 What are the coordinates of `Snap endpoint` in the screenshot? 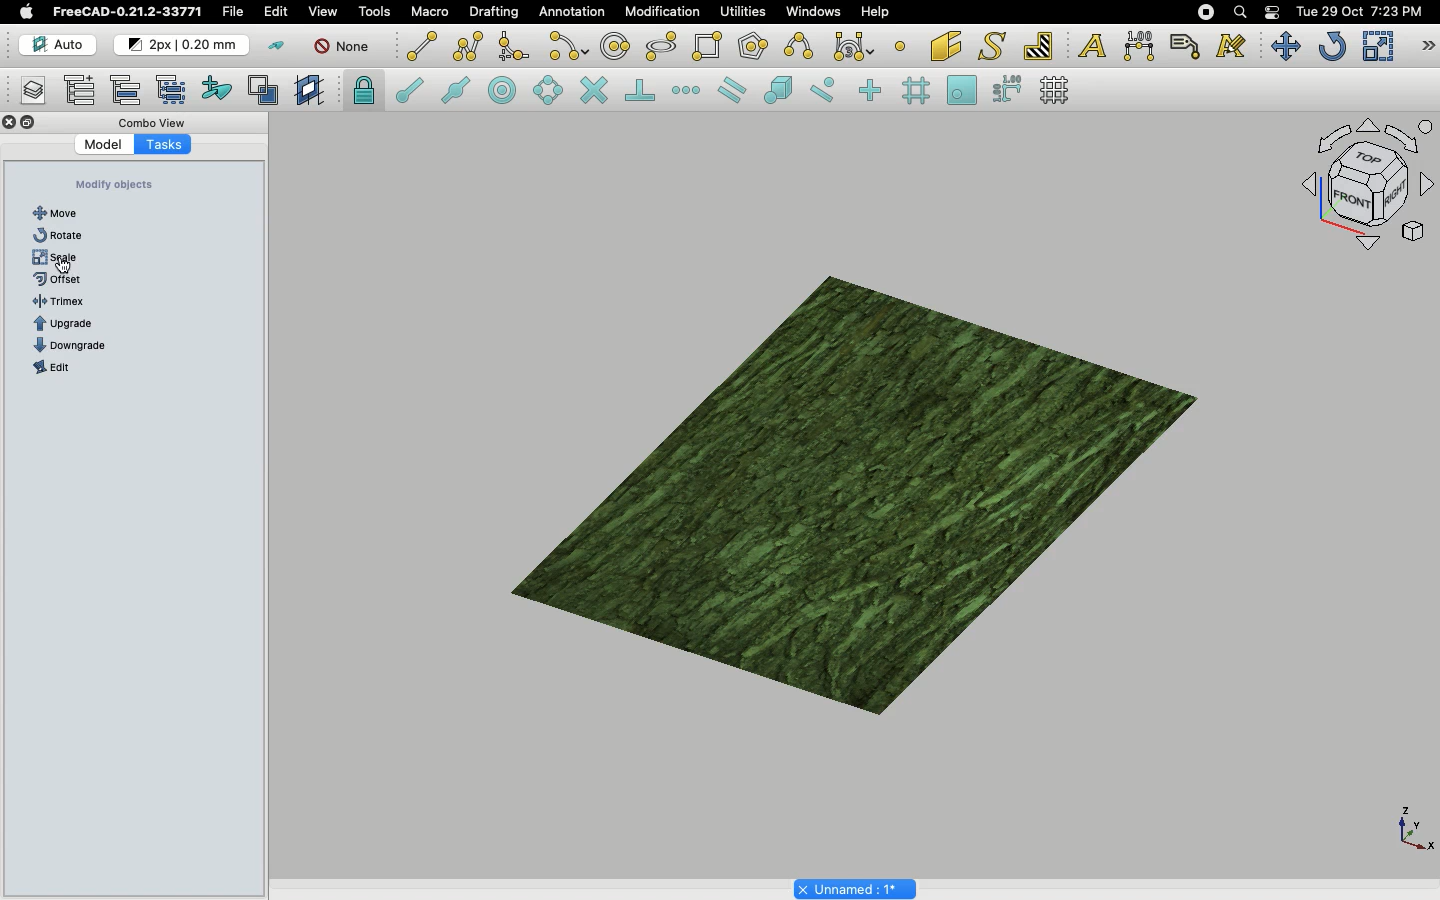 It's located at (406, 87).